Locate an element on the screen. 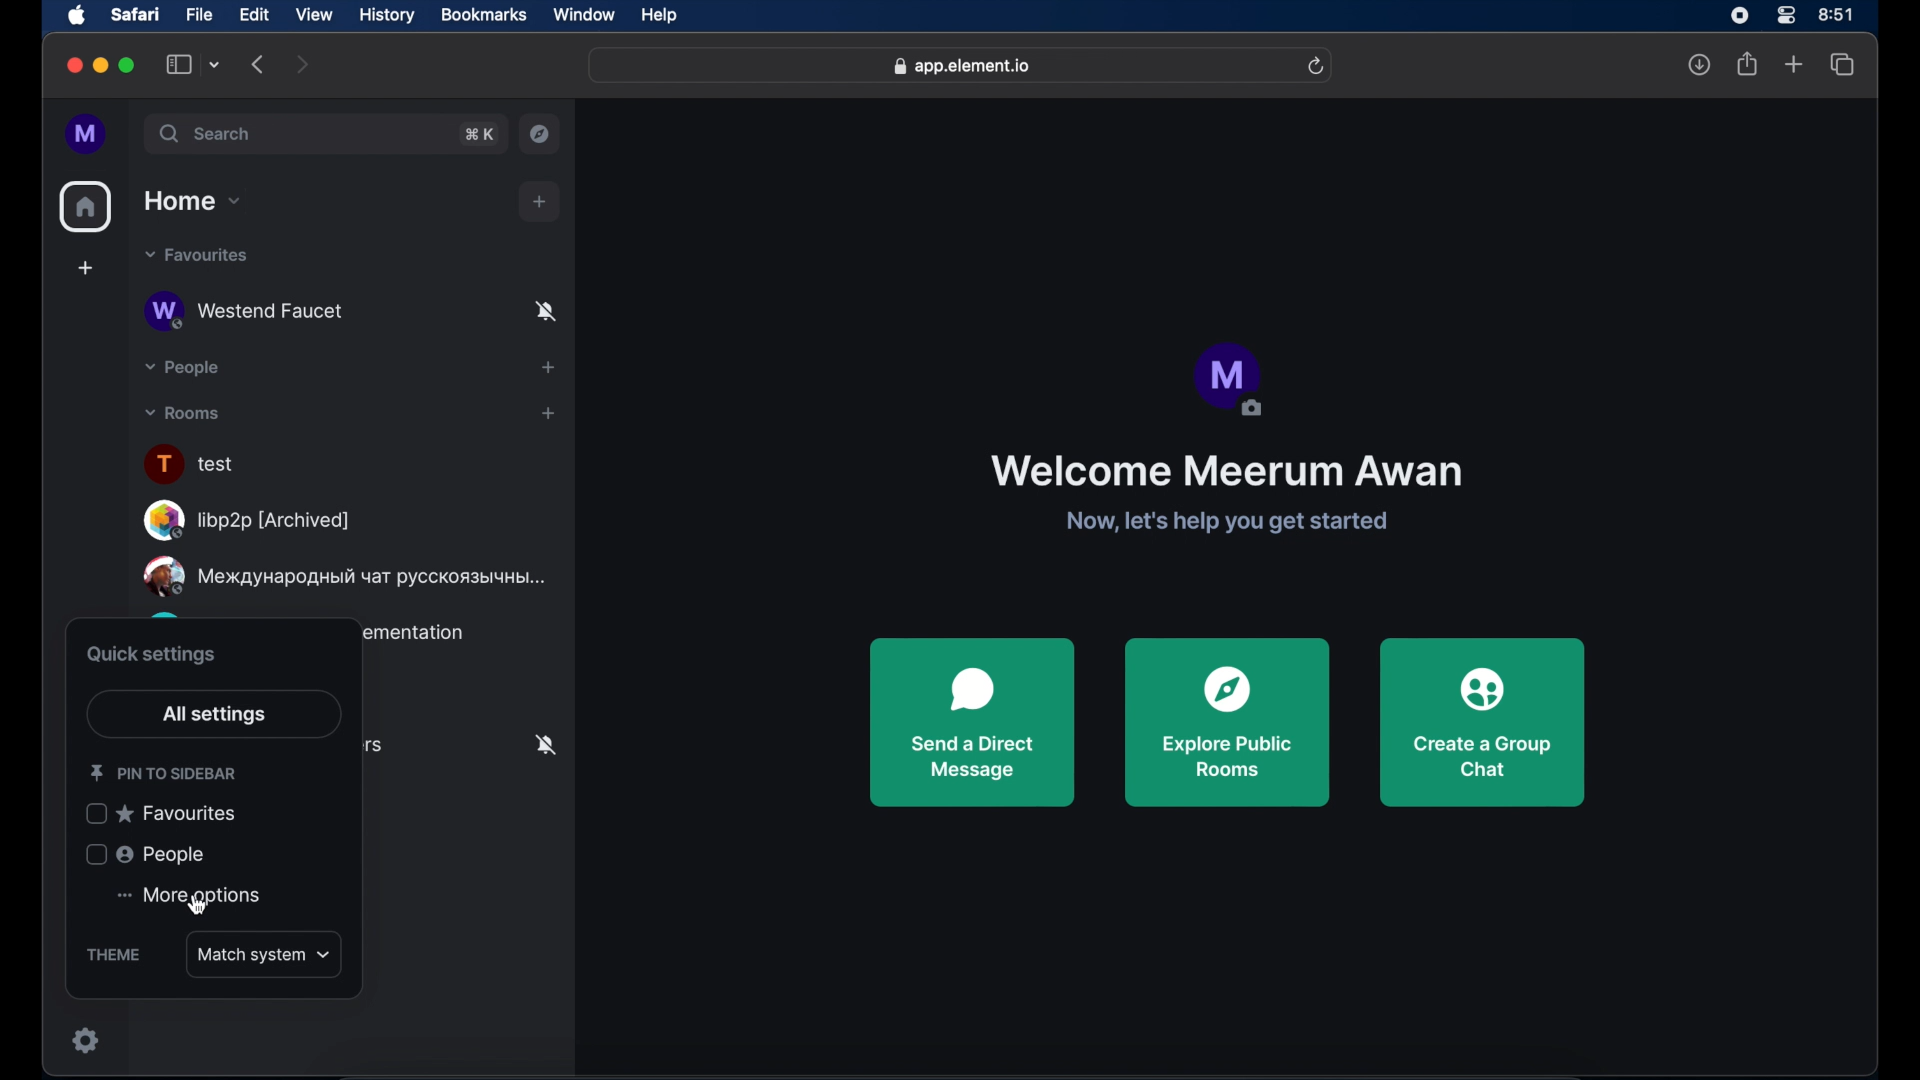 The height and width of the screenshot is (1080, 1920). public room is located at coordinates (344, 577).